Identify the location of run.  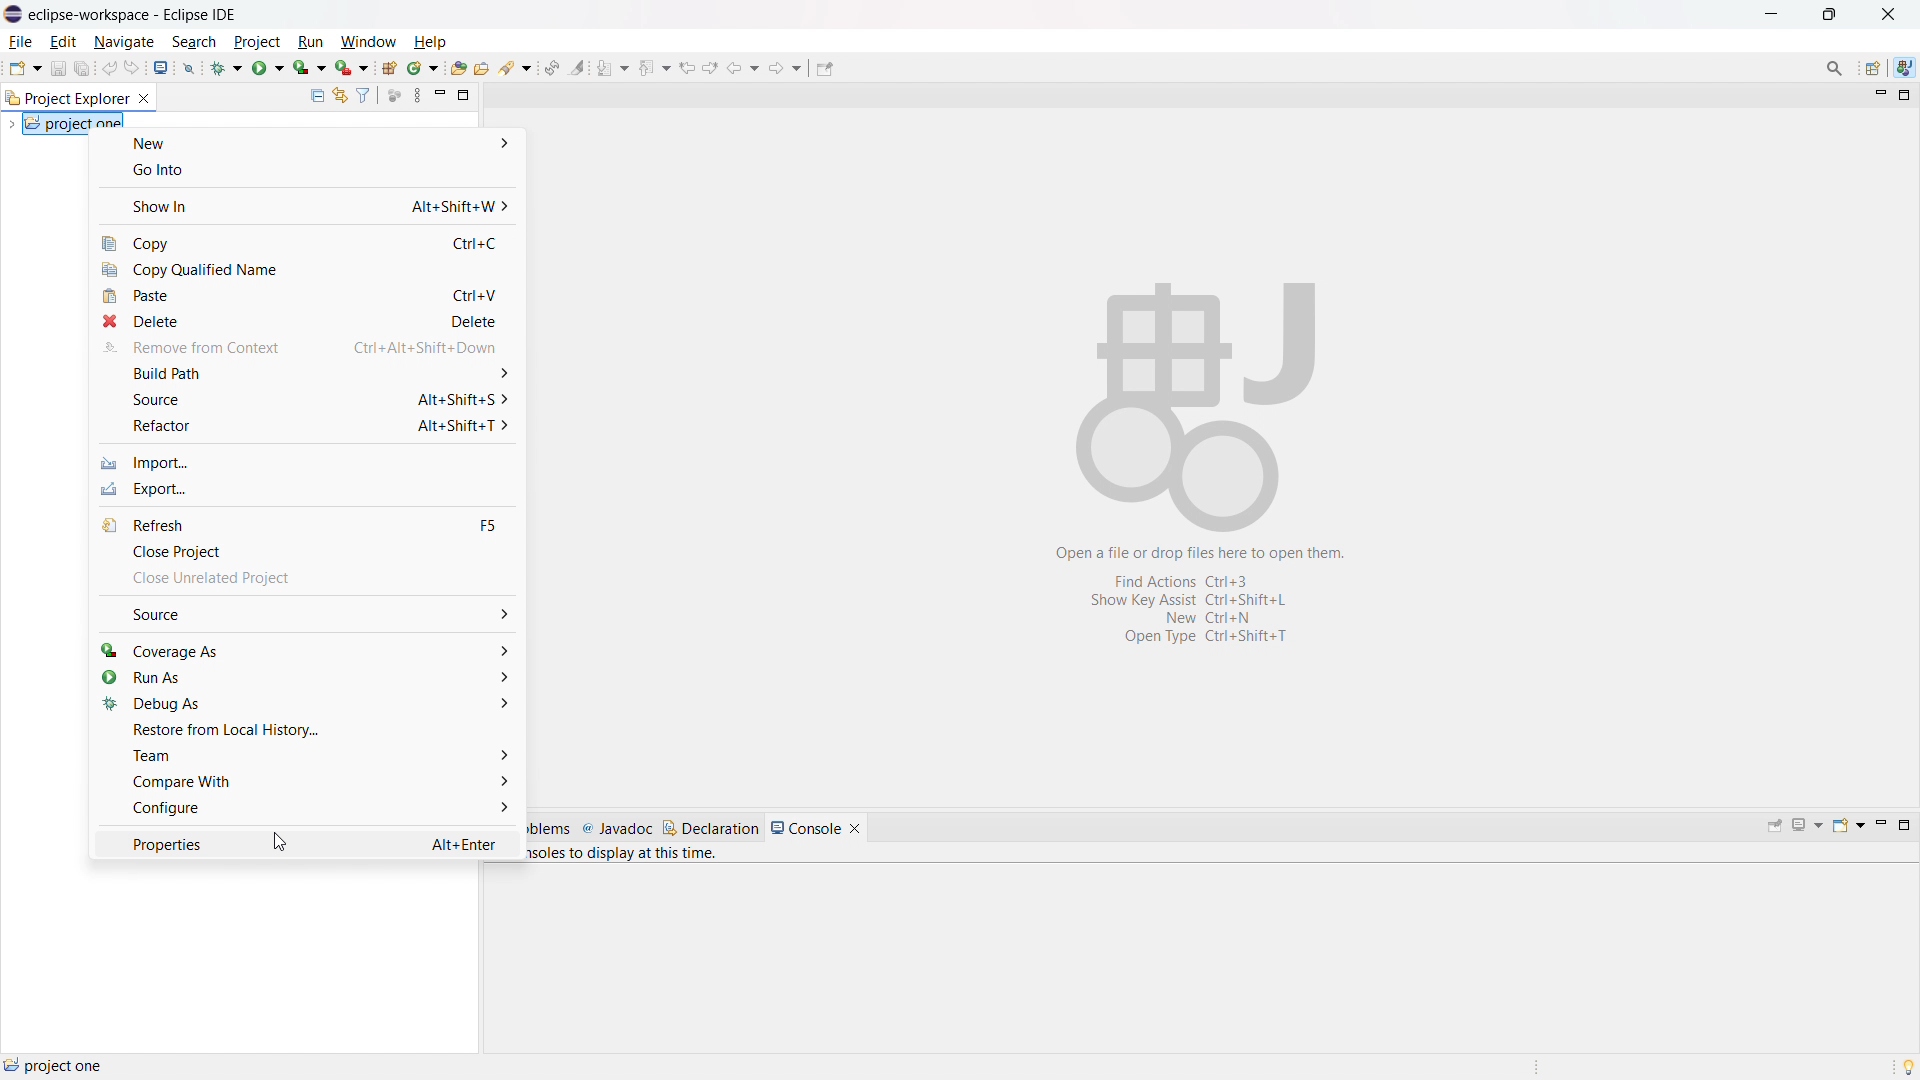
(268, 66).